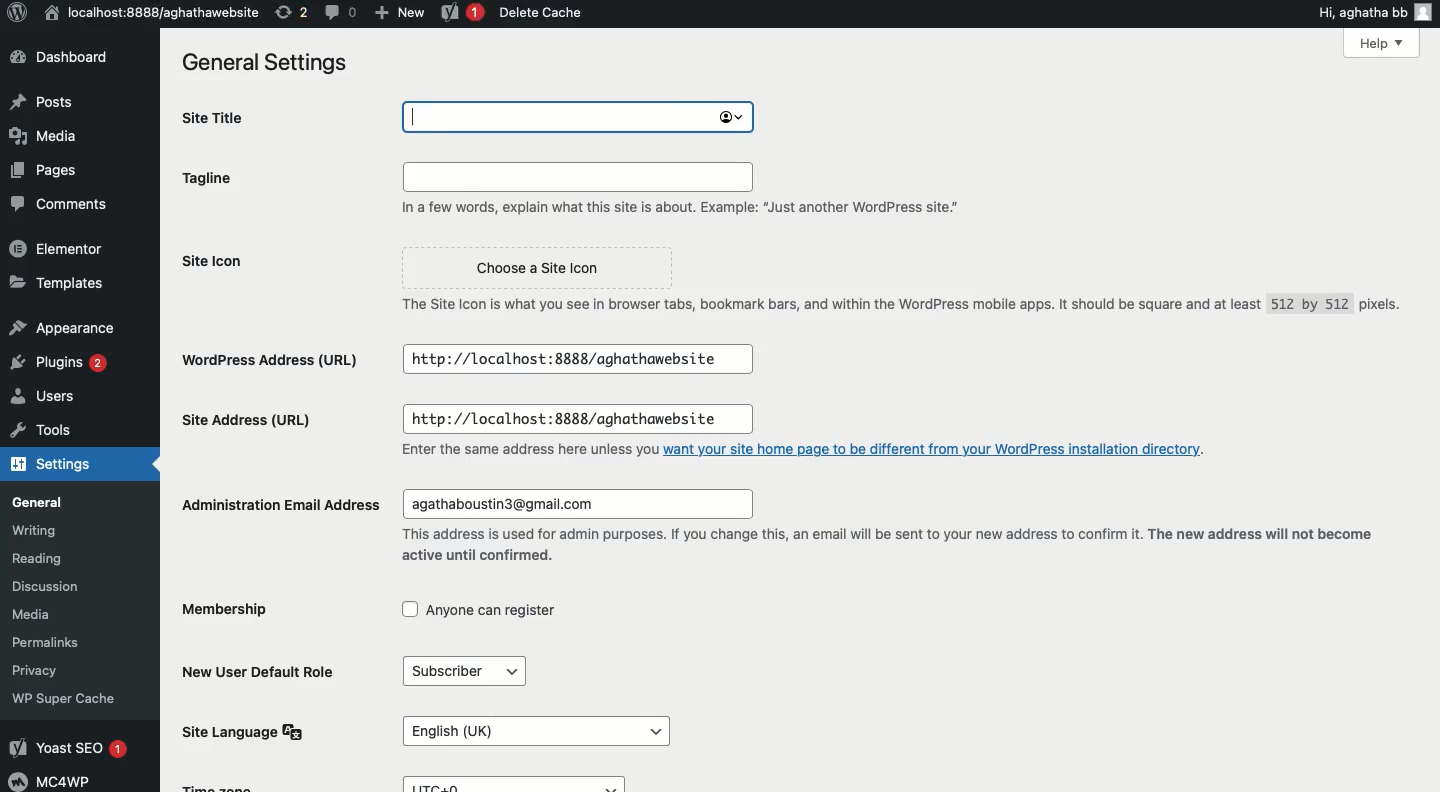  What do you see at coordinates (222, 182) in the screenshot?
I see `Tagline` at bounding box center [222, 182].